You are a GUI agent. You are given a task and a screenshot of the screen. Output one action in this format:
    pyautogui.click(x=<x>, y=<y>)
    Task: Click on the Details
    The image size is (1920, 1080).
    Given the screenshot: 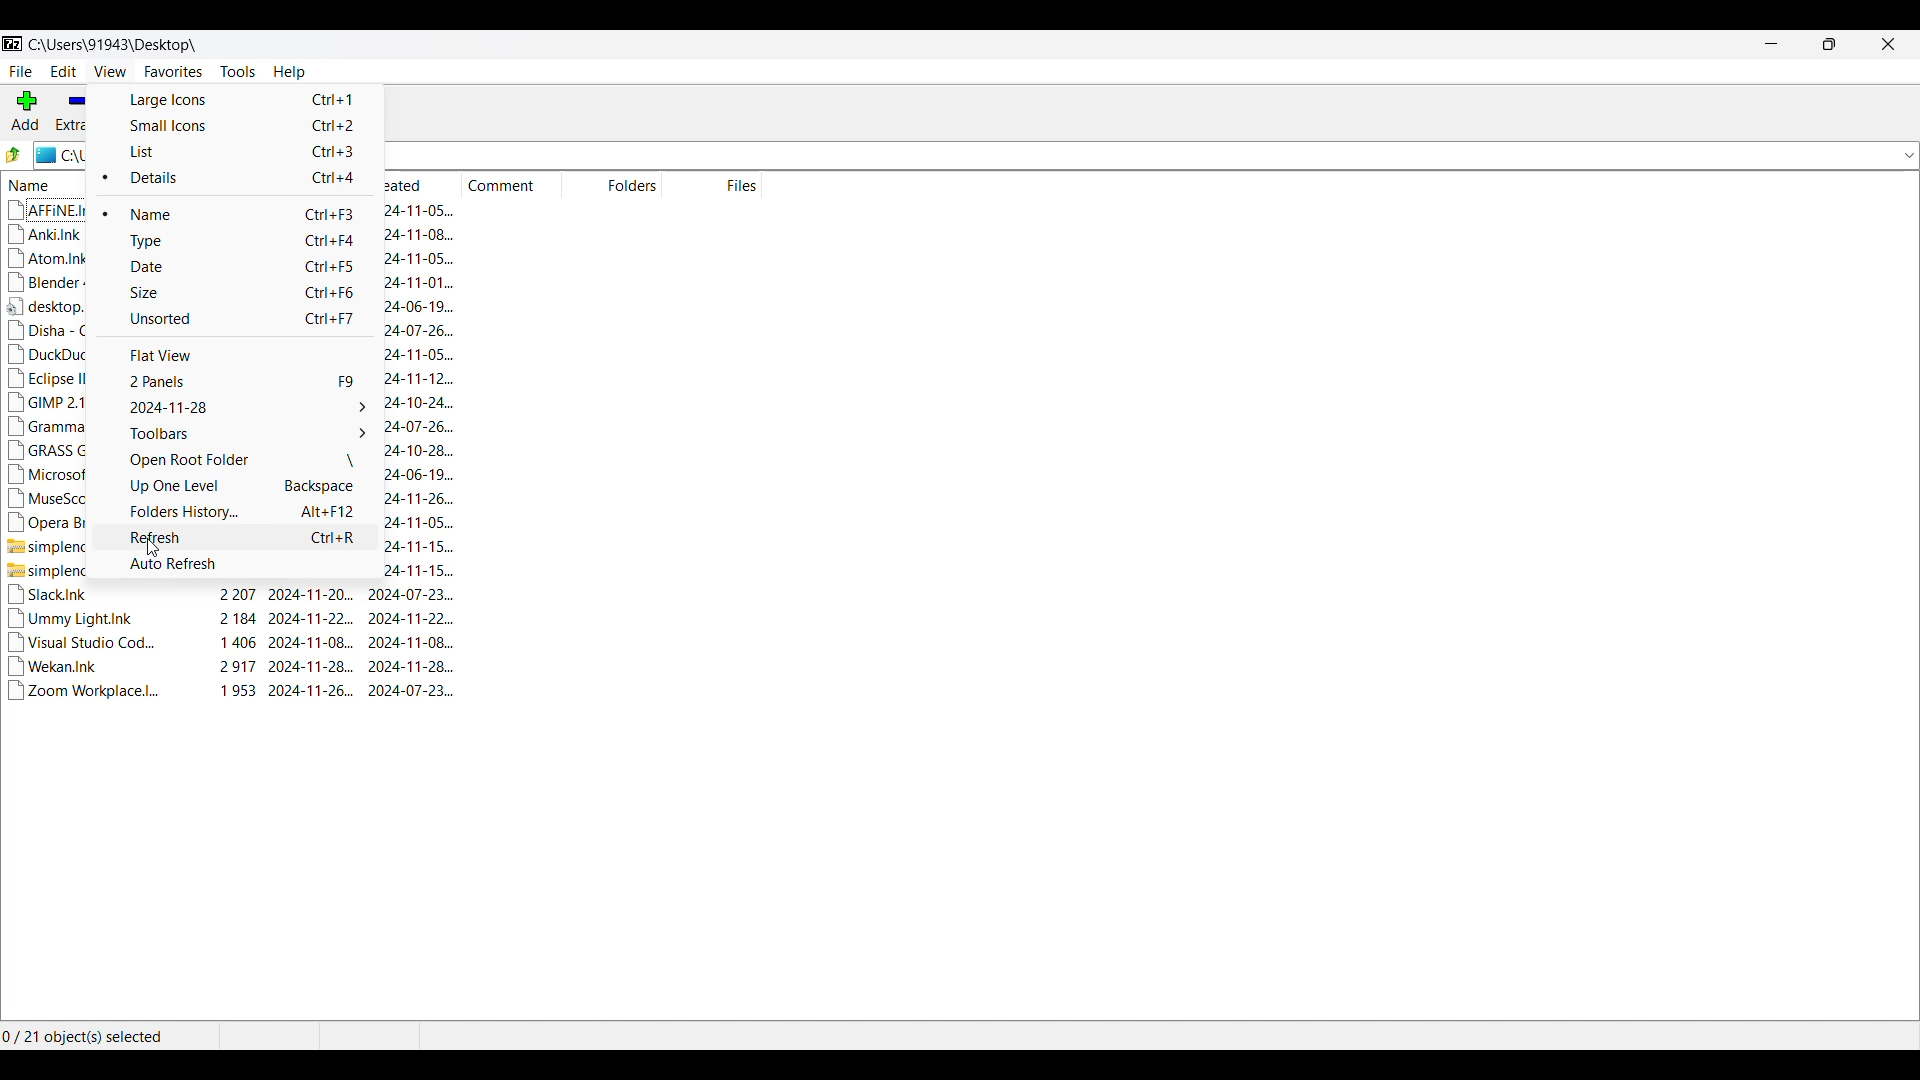 What is the action you would take?
    pyautogui.click(x=248, y=178)
    